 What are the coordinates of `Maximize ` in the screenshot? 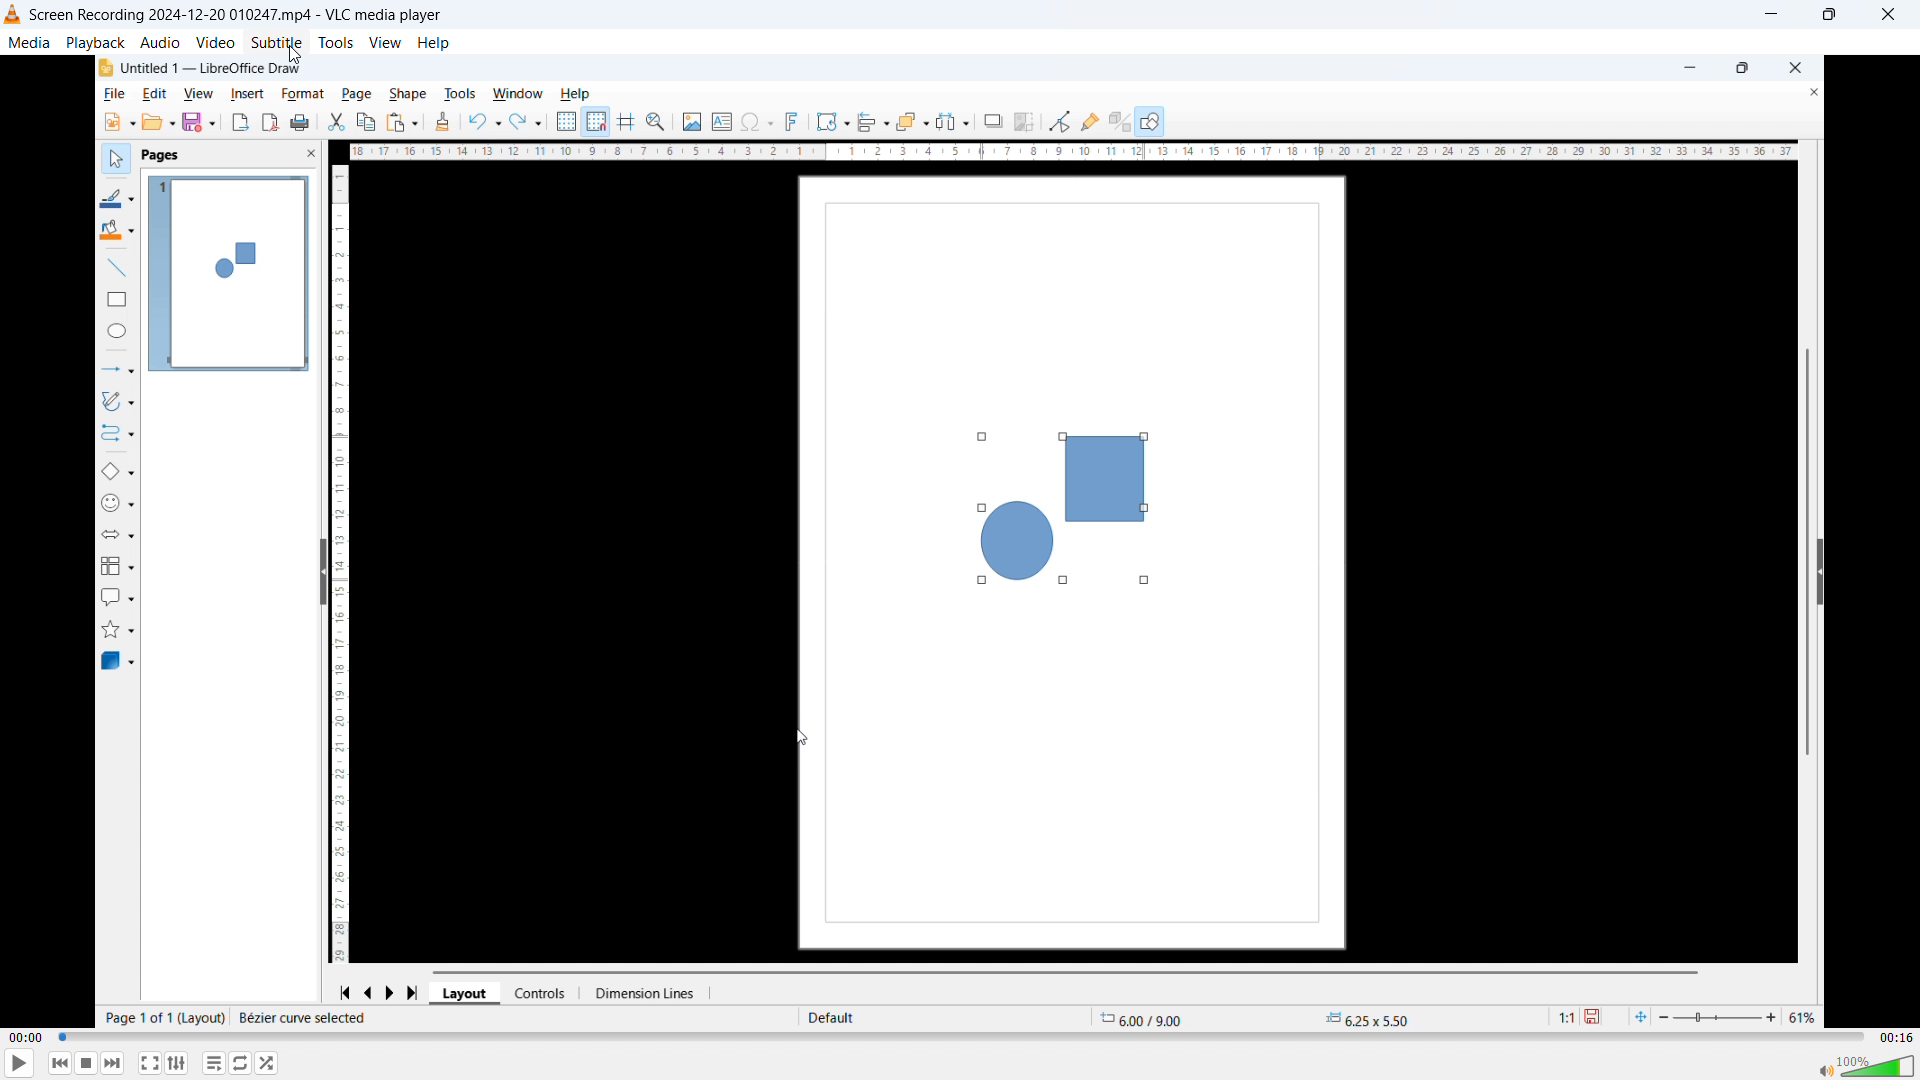 It's located at (1827, 15).